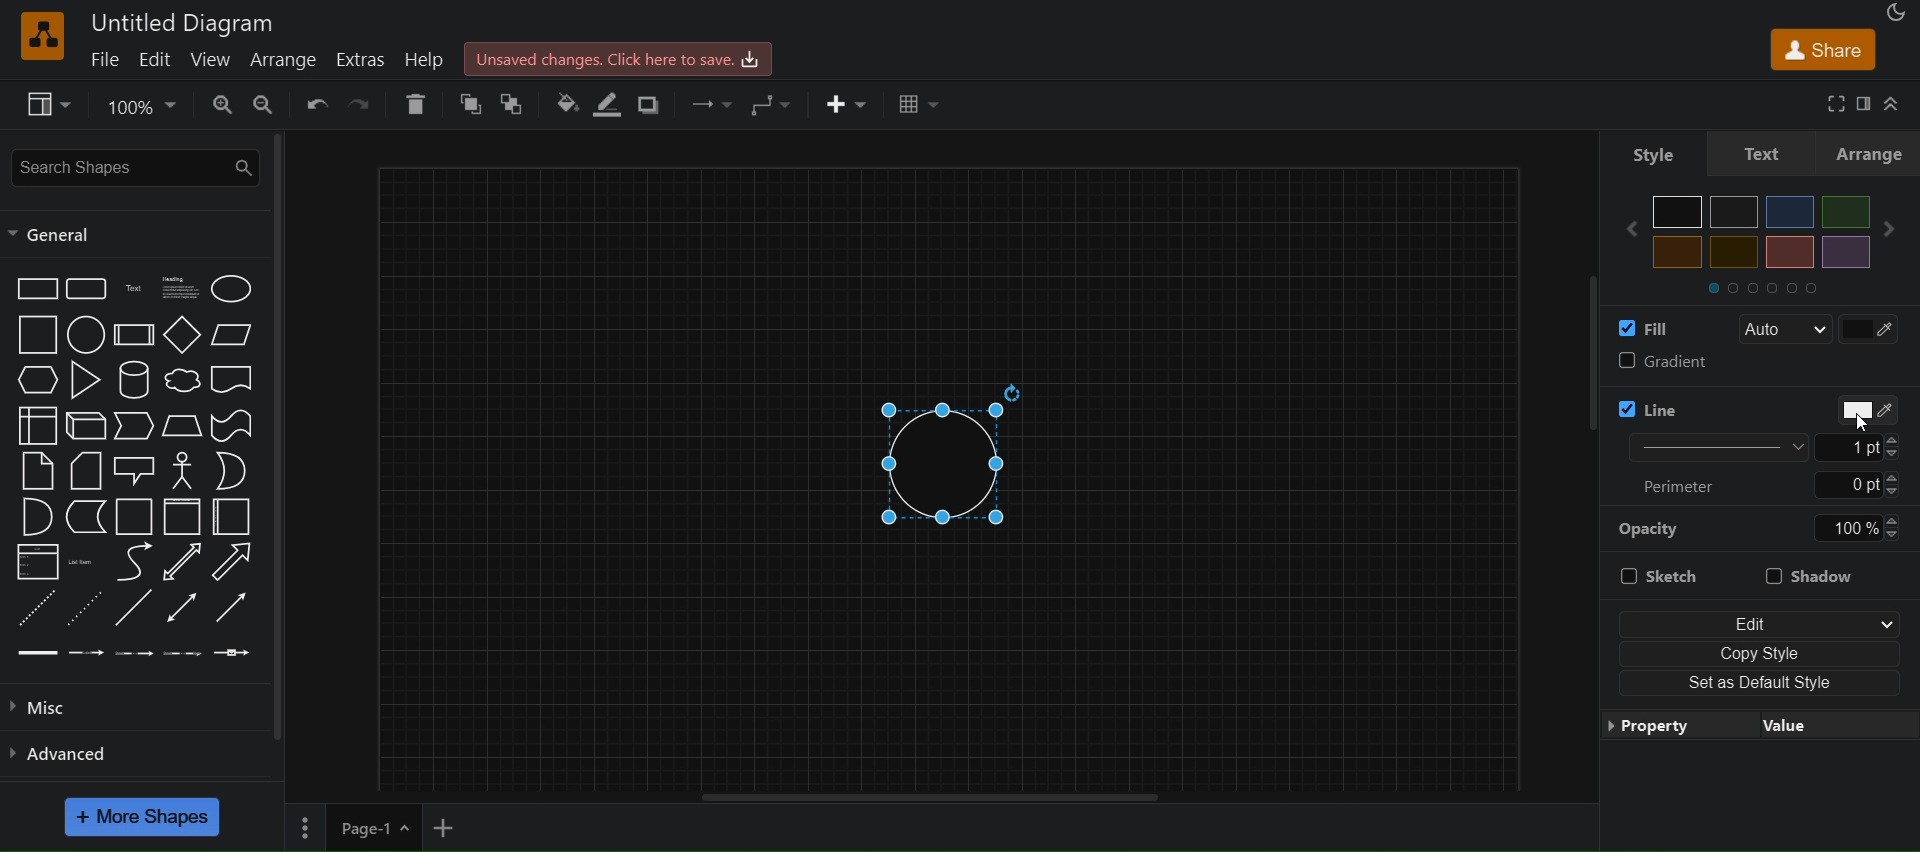 The image size is (1920, 852). What do you see at coordinates (235, 288) in the screenshot?
I see `ellipse` at bounding box center [235, 288].